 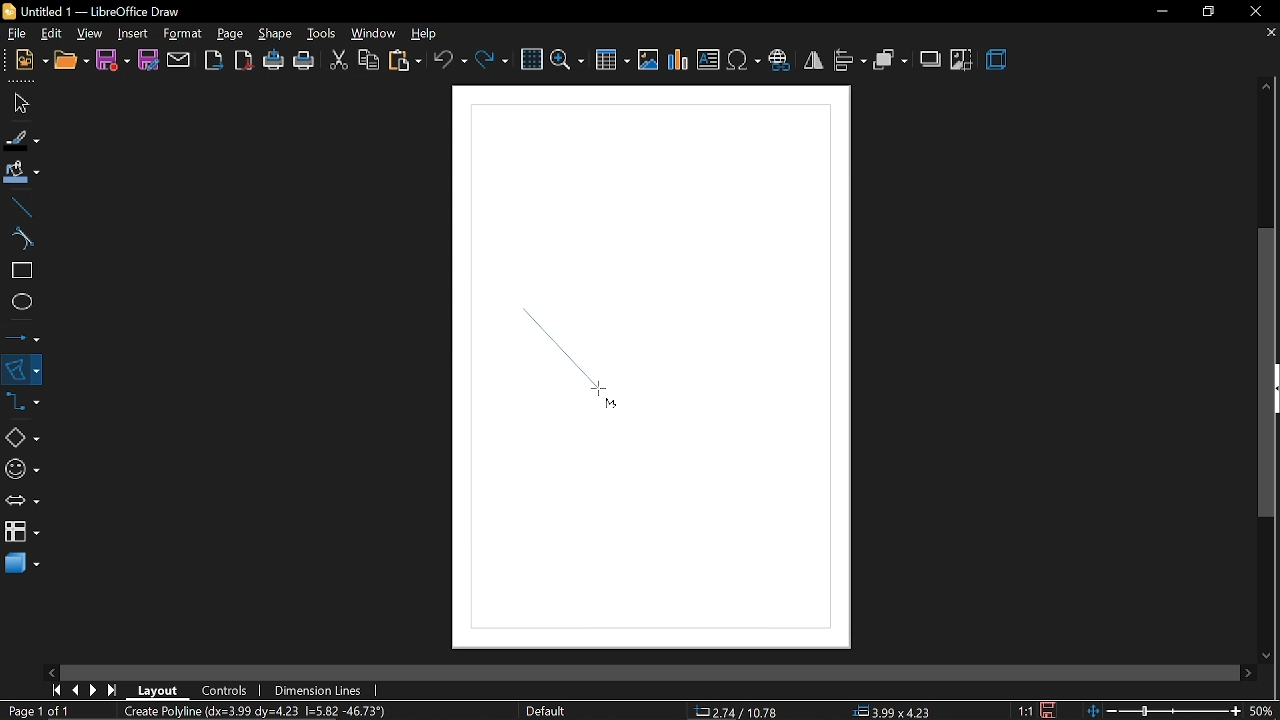 What do you see at coordinates (366, 60) in the screenshot?
I see `copy` at bounding box center [366, 60].